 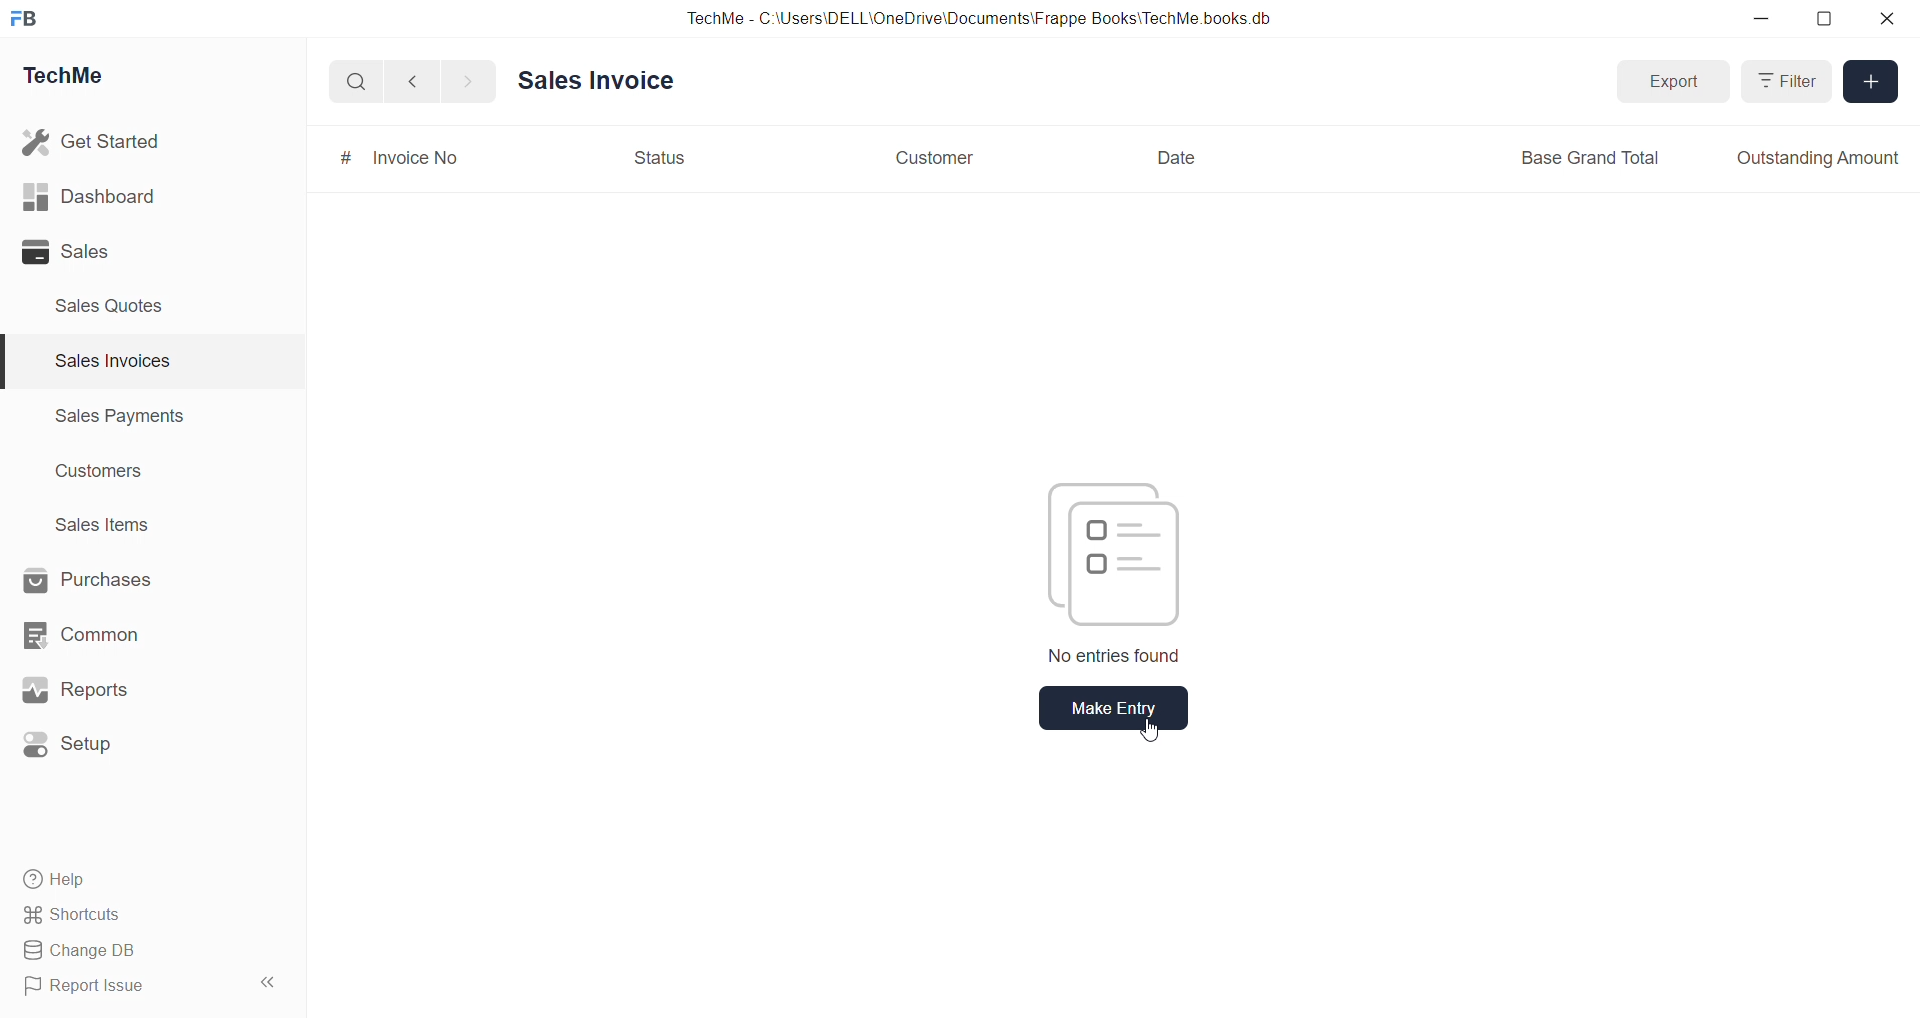 I want to click on make entry, so click(x=1114, y=708).